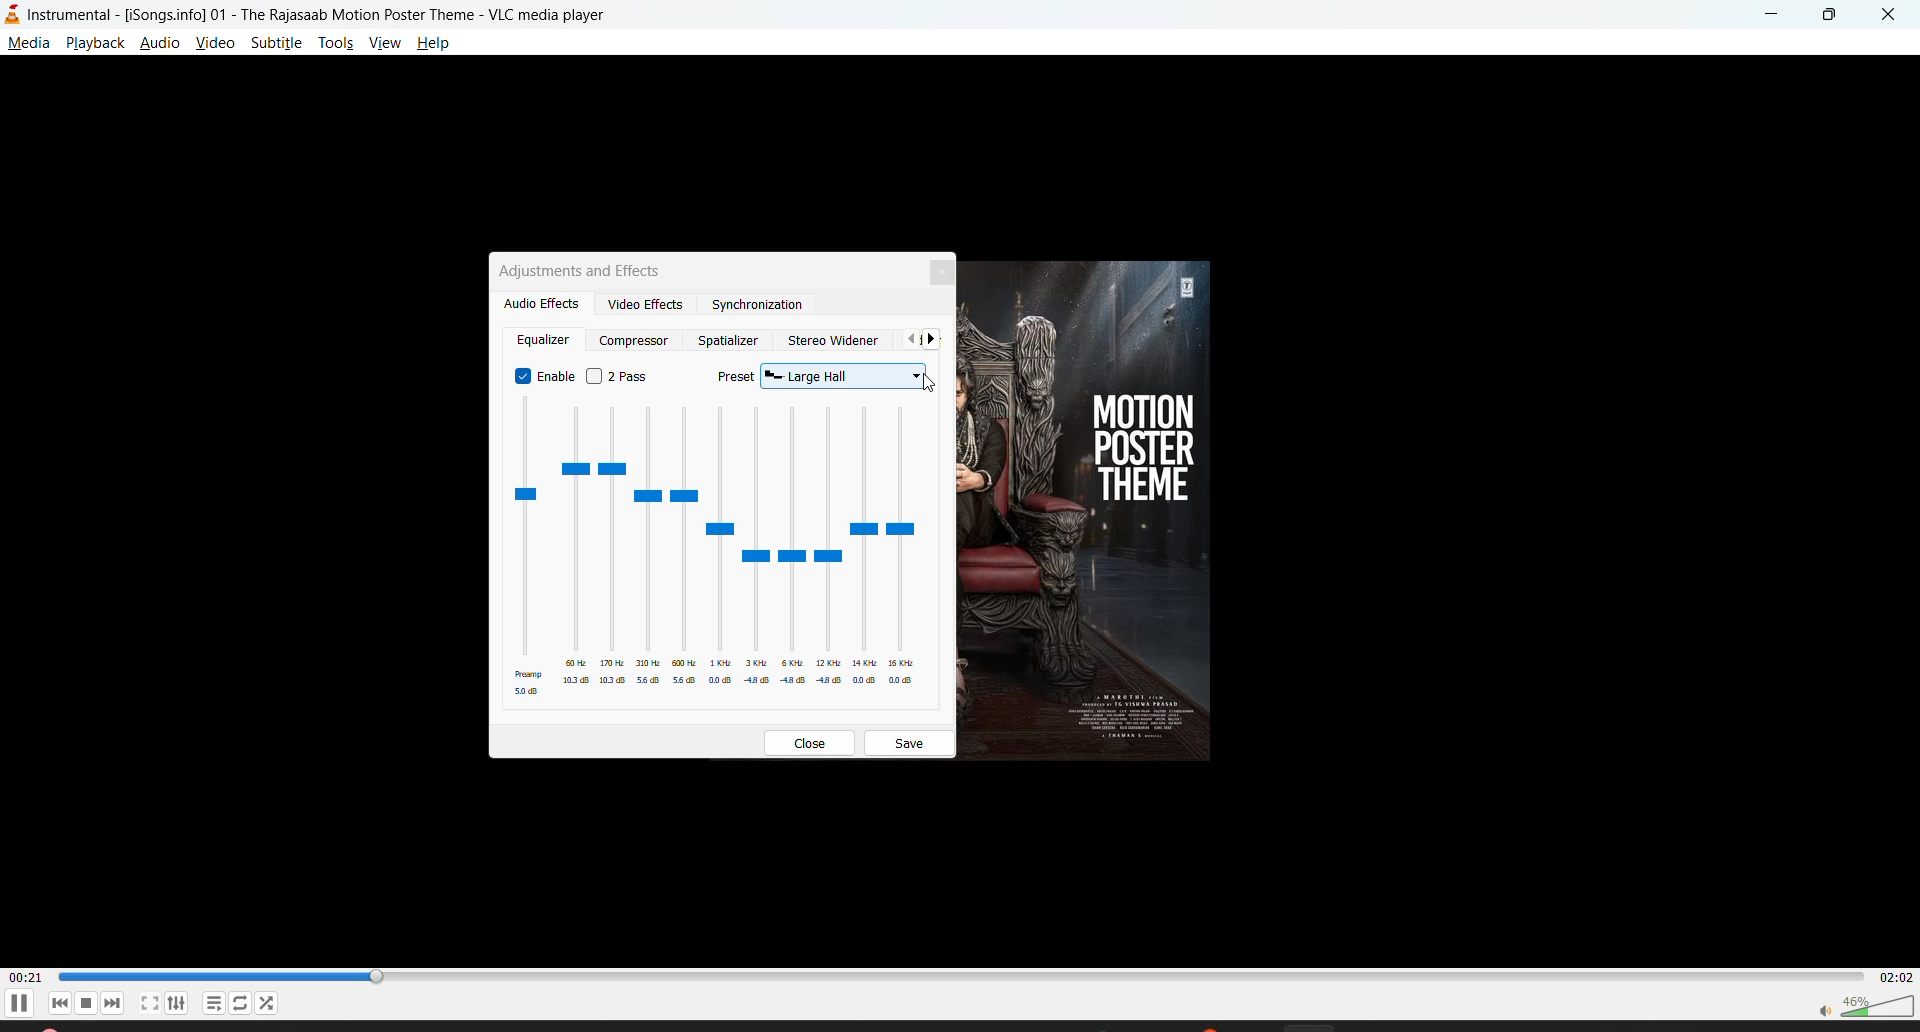  What do you see at coordinates (838, 337) in the screenshot?
I see `stereo widener` at bounding box center [838, 337].